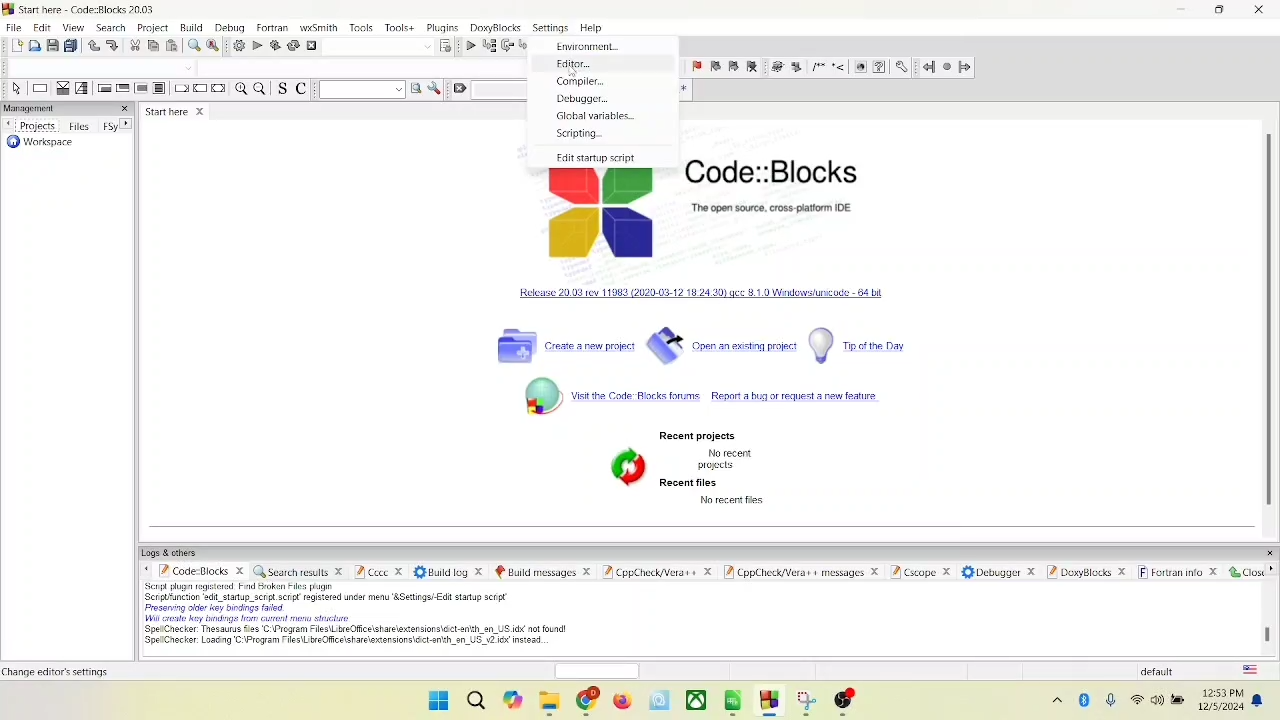 The image size is (1280, 720). Describe the element at coordinates (579, 134) in the screenshot. I see `scrpting` at that location.